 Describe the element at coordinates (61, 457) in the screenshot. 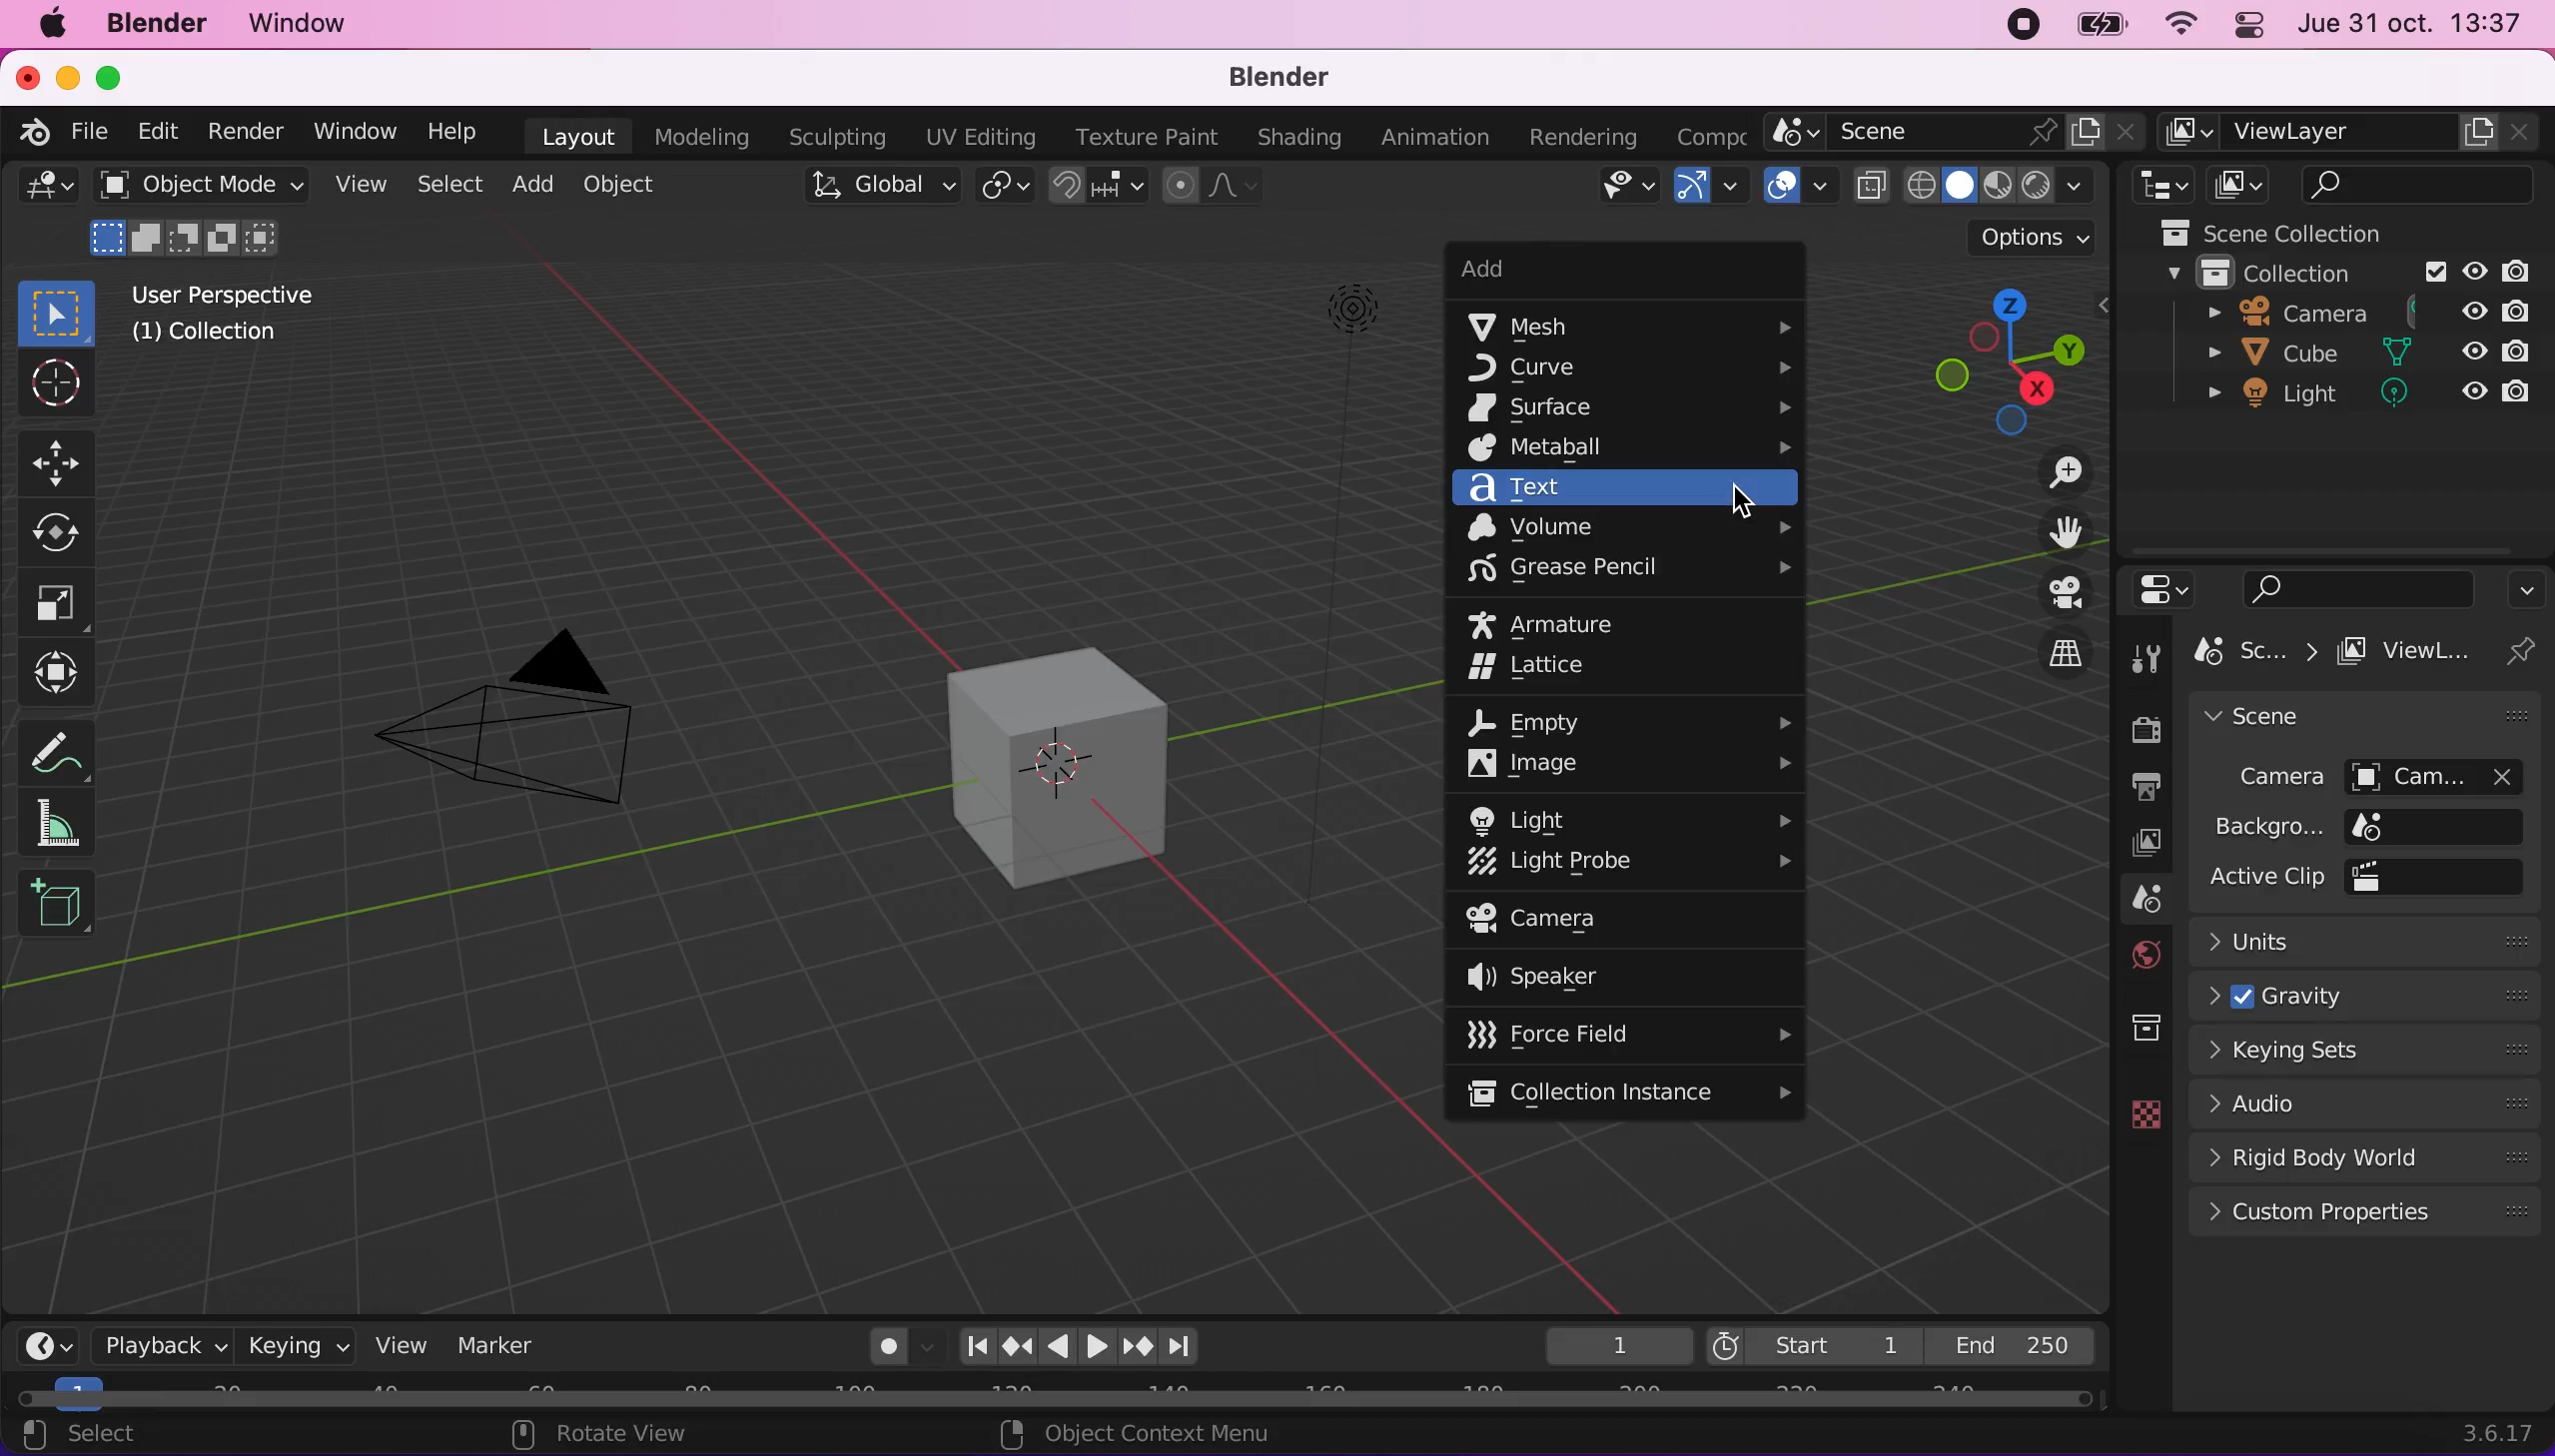

I see `move` at that location.